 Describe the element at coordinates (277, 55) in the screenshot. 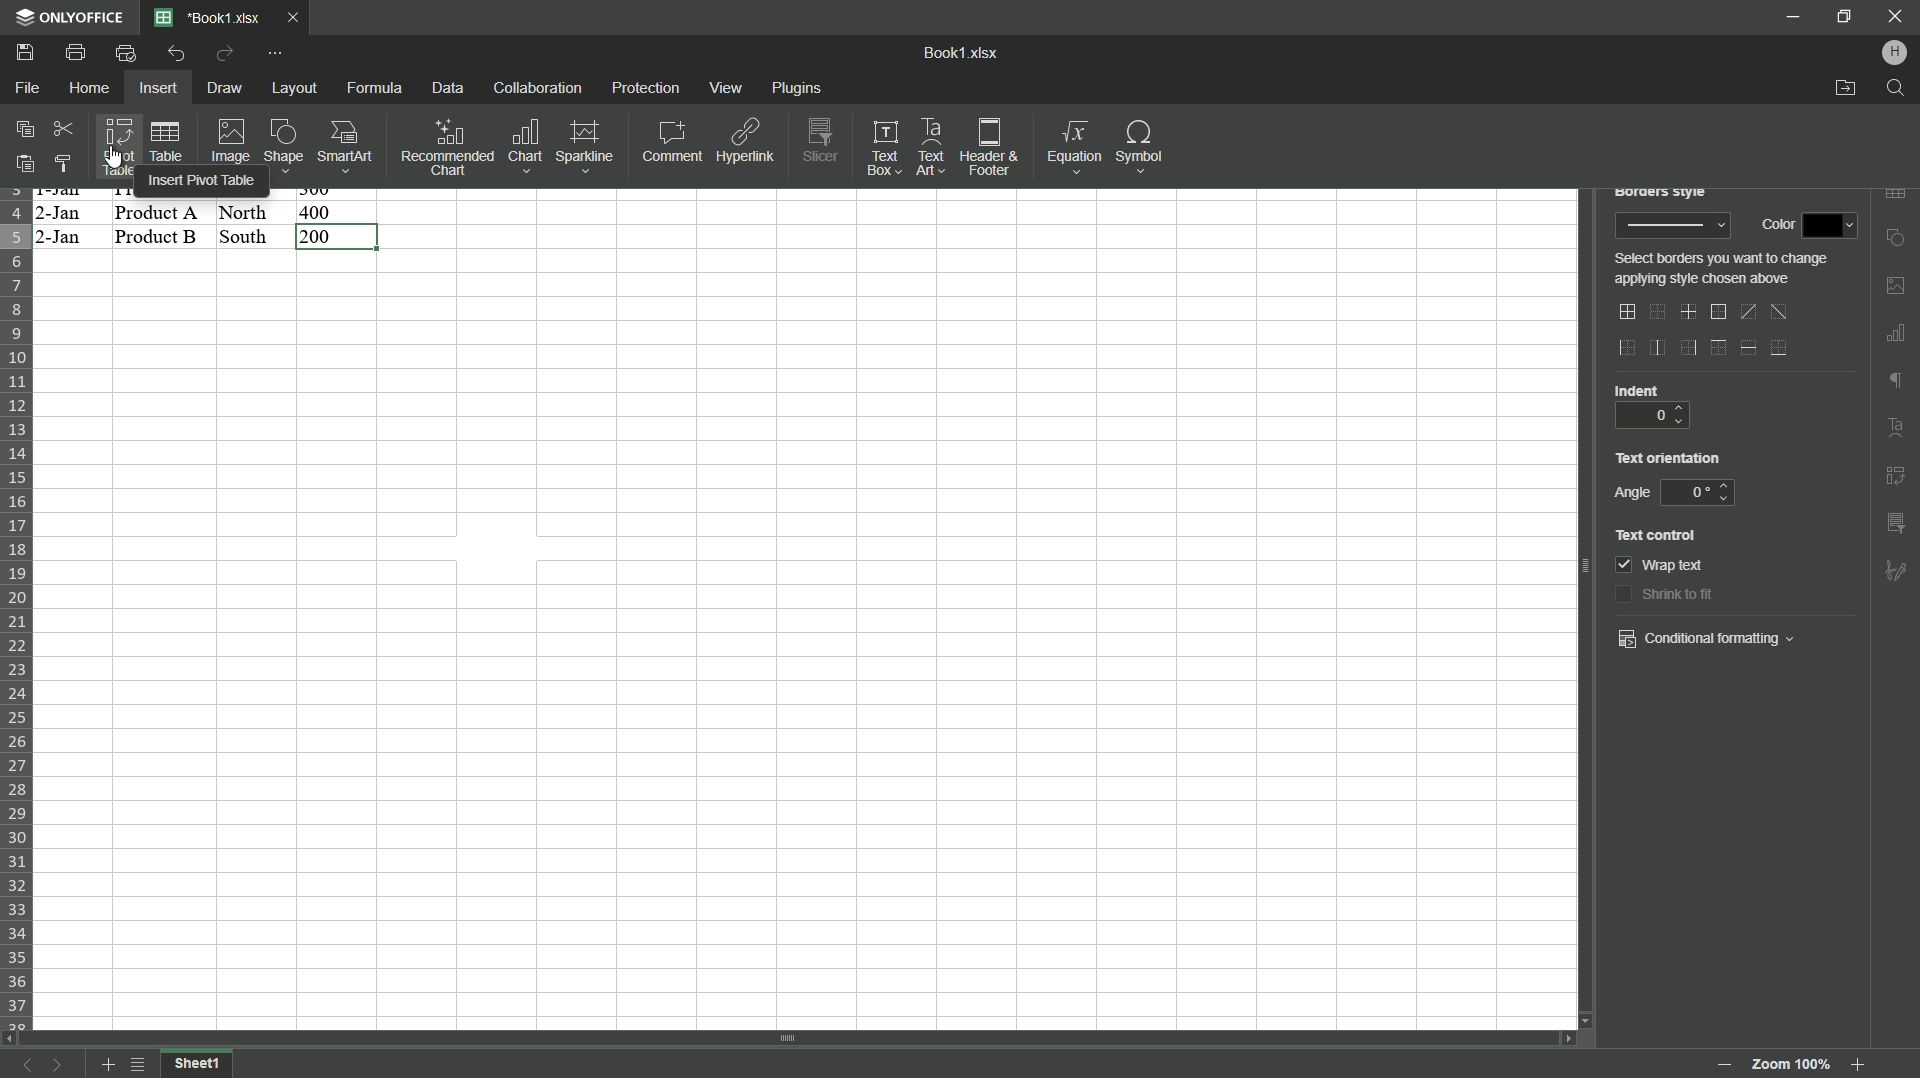

I see `customize quick access toolbar` at that location.